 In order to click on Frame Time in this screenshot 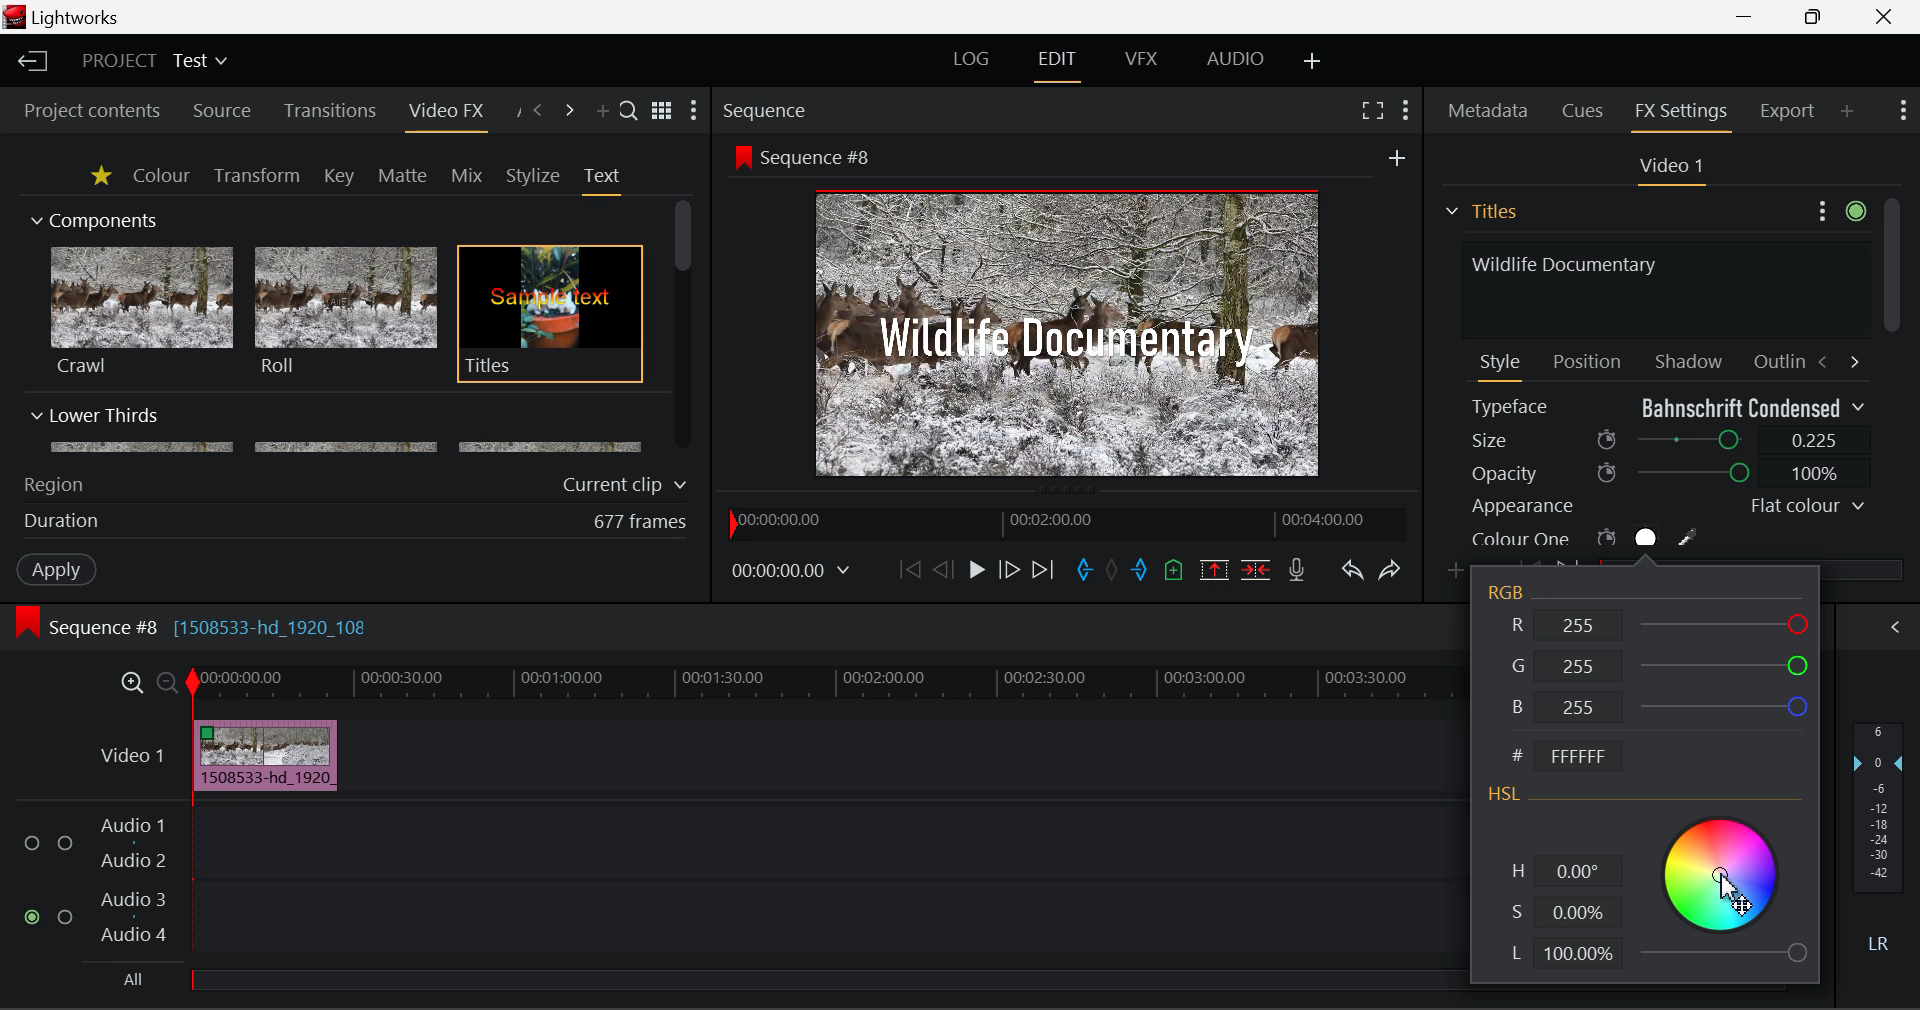, I will do `click(792, 573)`.